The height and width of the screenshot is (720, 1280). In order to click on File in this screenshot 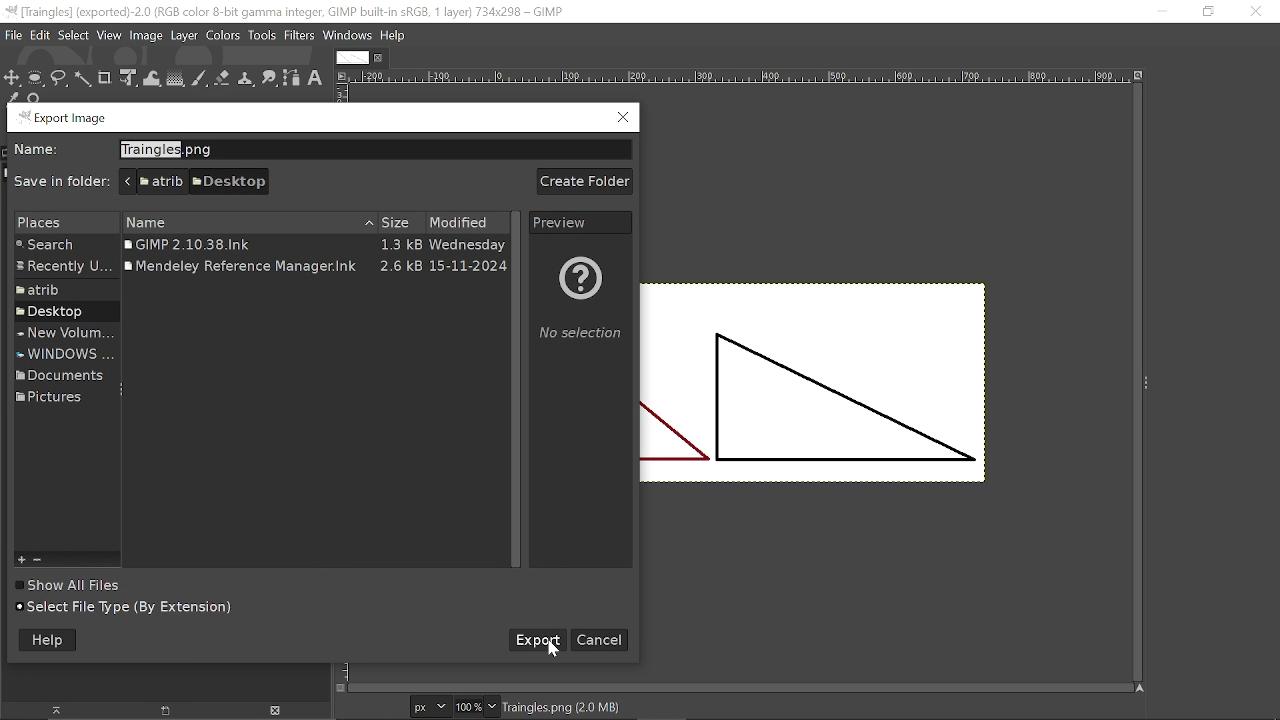, I will do `click(40, 36)`.